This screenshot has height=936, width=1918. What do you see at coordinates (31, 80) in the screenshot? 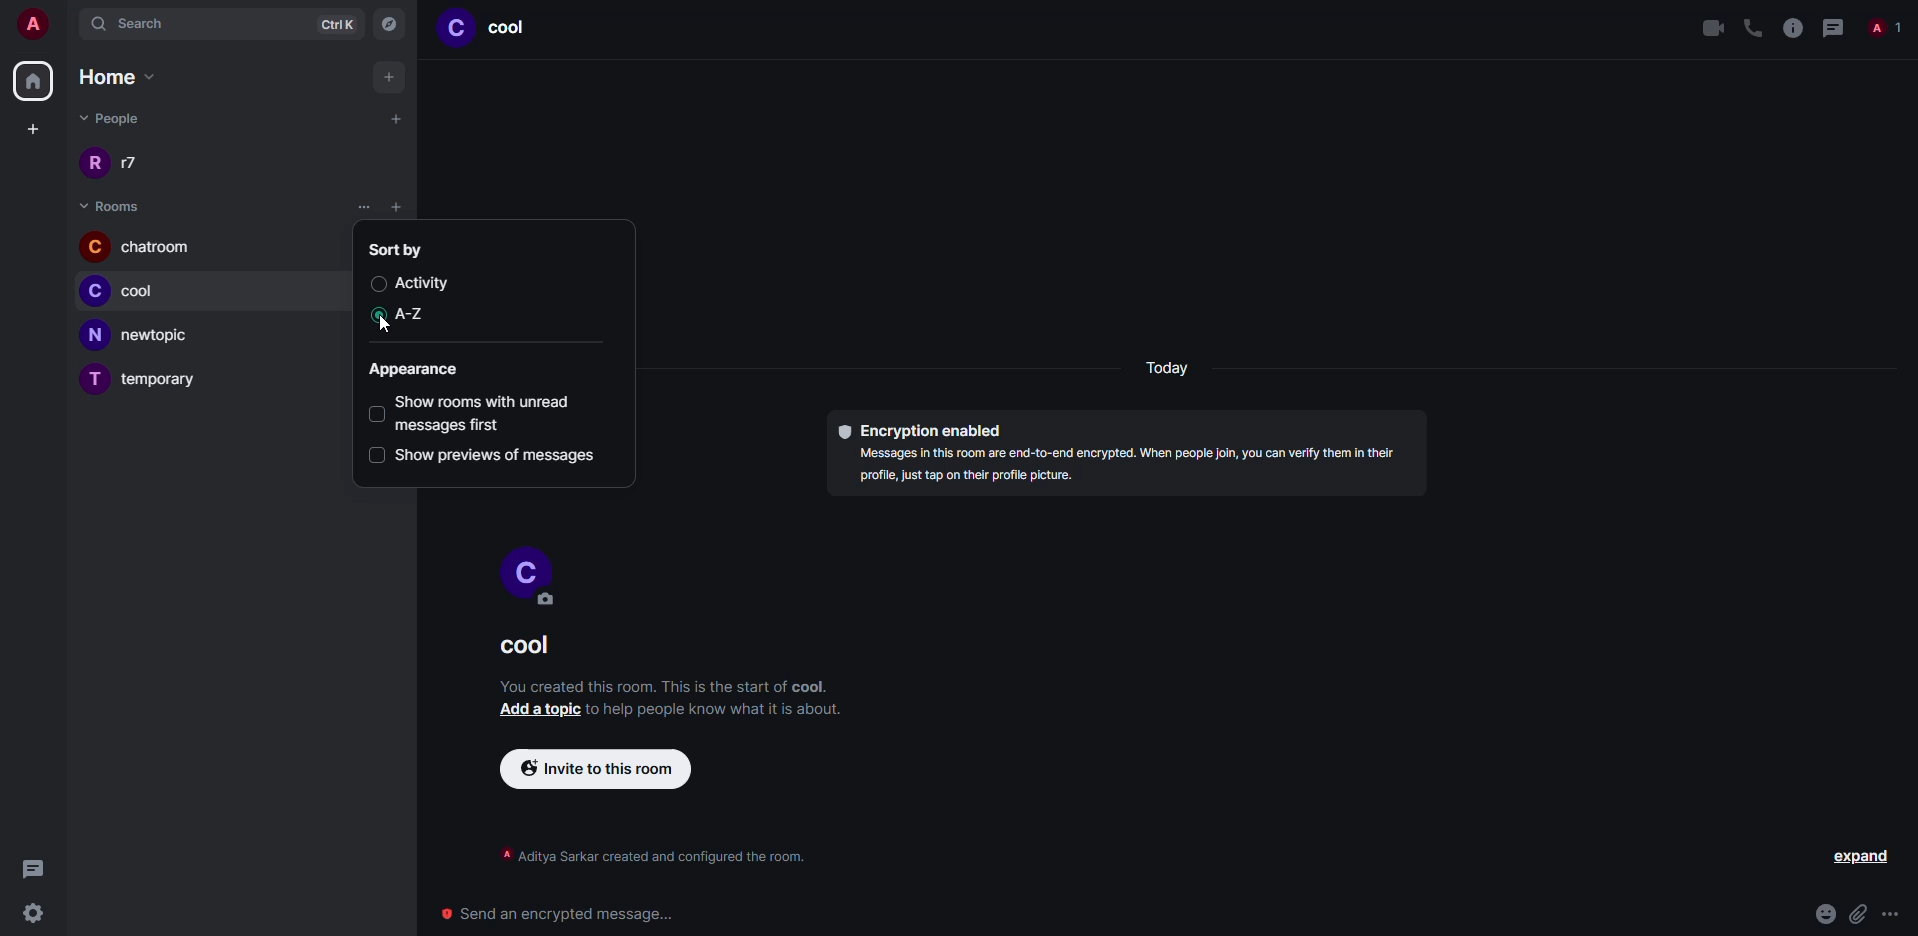
I see `home` at bounding box center [31, 80].